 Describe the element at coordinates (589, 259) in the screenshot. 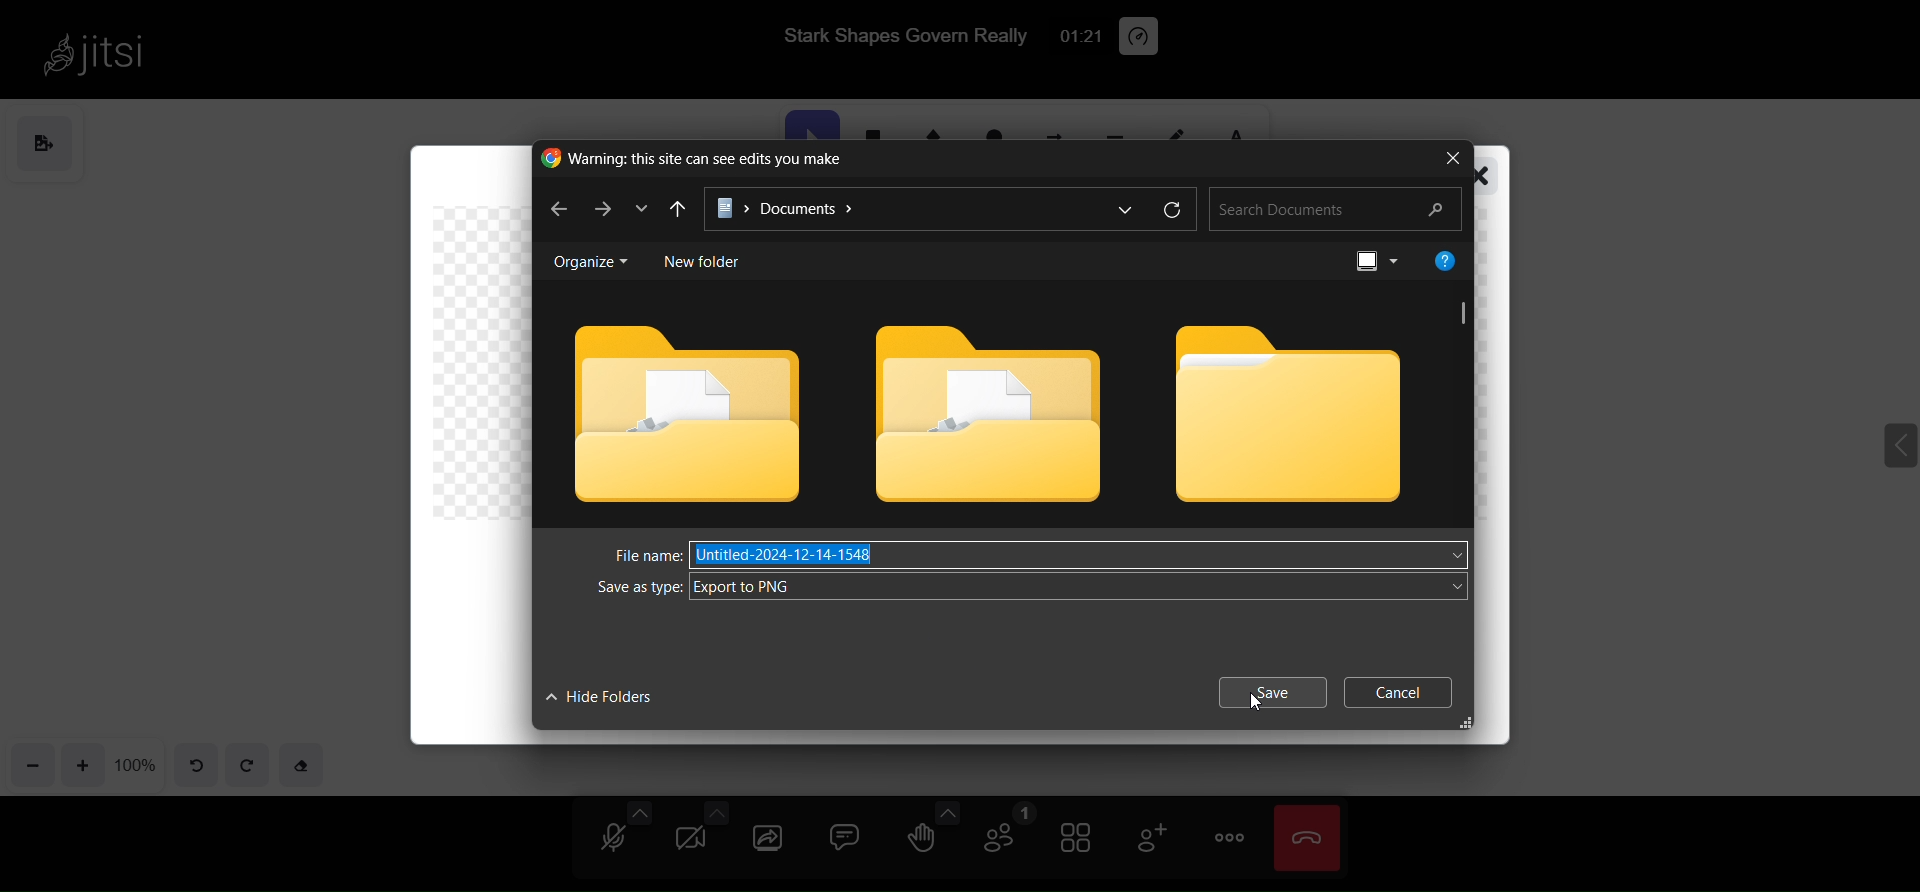

I see `organise` at that location.